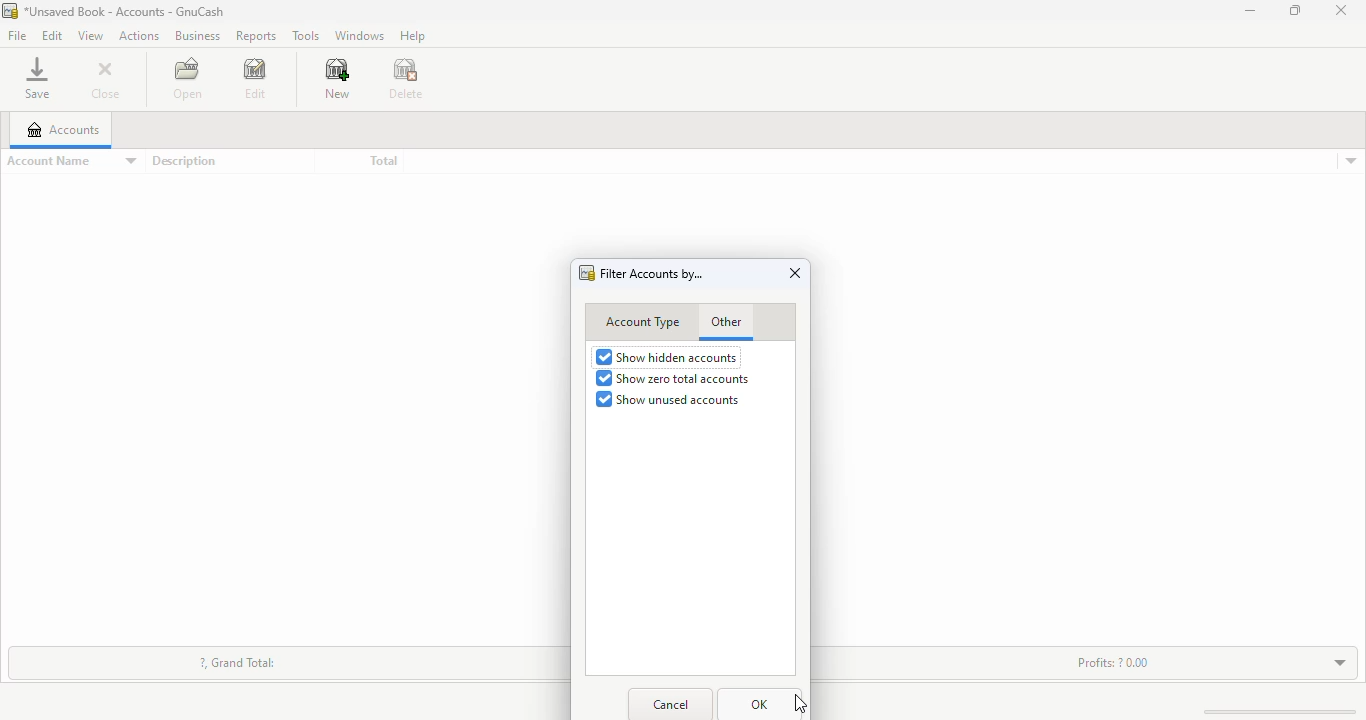 The width and height of the screenshot is (1366, 720). I want to click on logo, so click(9, 11).